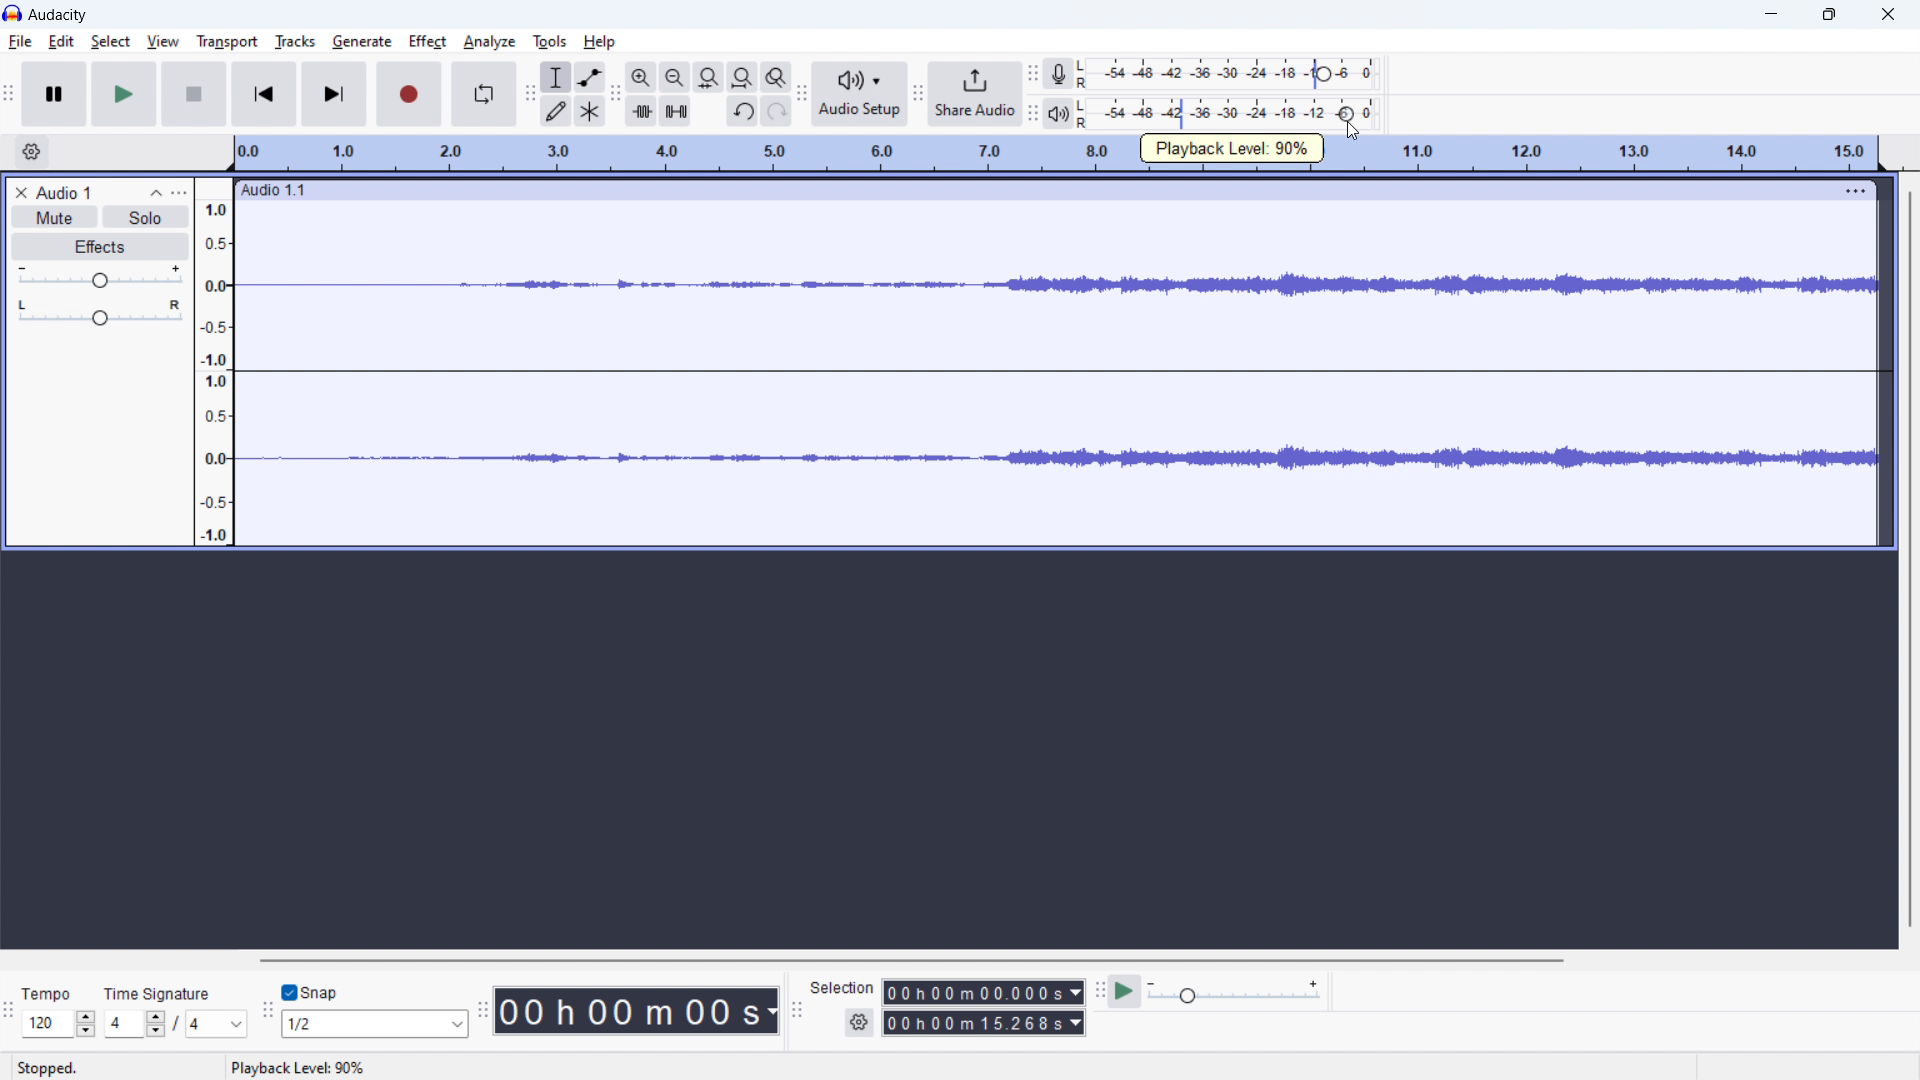  I want to click on end time, so click(983, 1023).